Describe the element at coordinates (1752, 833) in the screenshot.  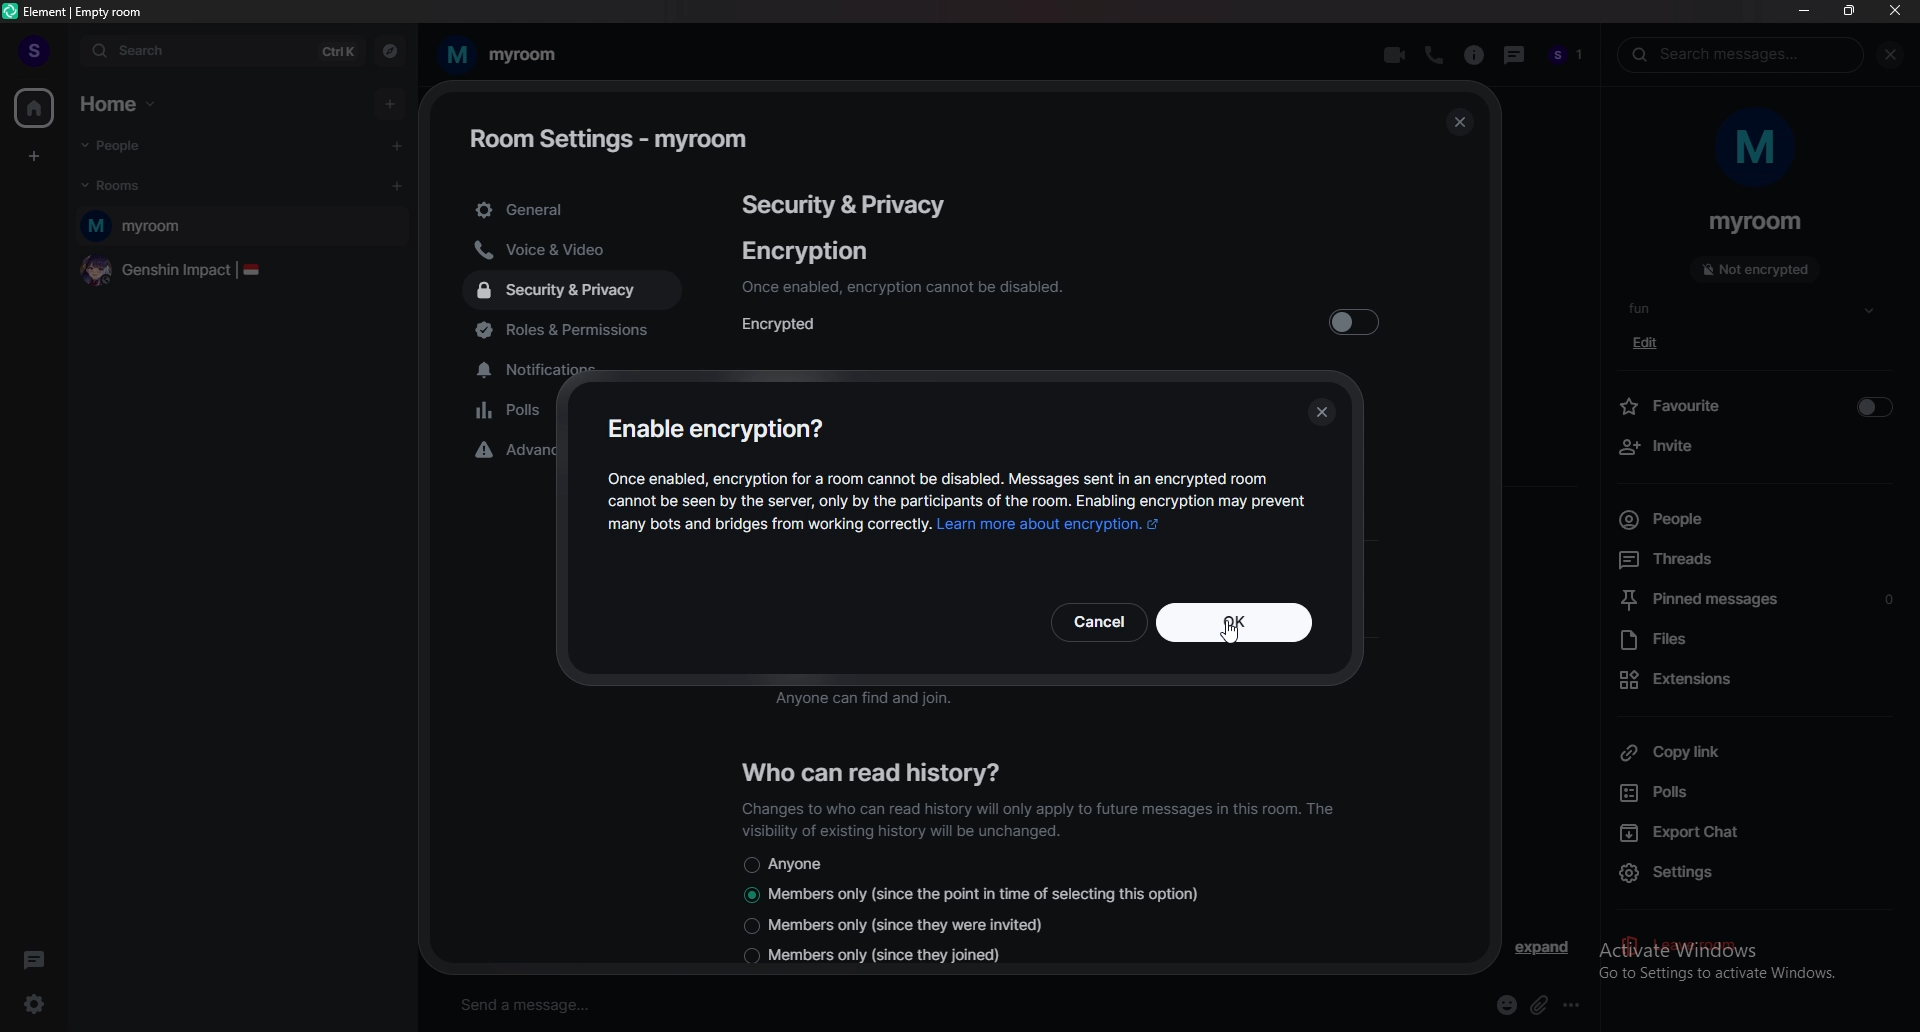
I see `export chat` at that location.